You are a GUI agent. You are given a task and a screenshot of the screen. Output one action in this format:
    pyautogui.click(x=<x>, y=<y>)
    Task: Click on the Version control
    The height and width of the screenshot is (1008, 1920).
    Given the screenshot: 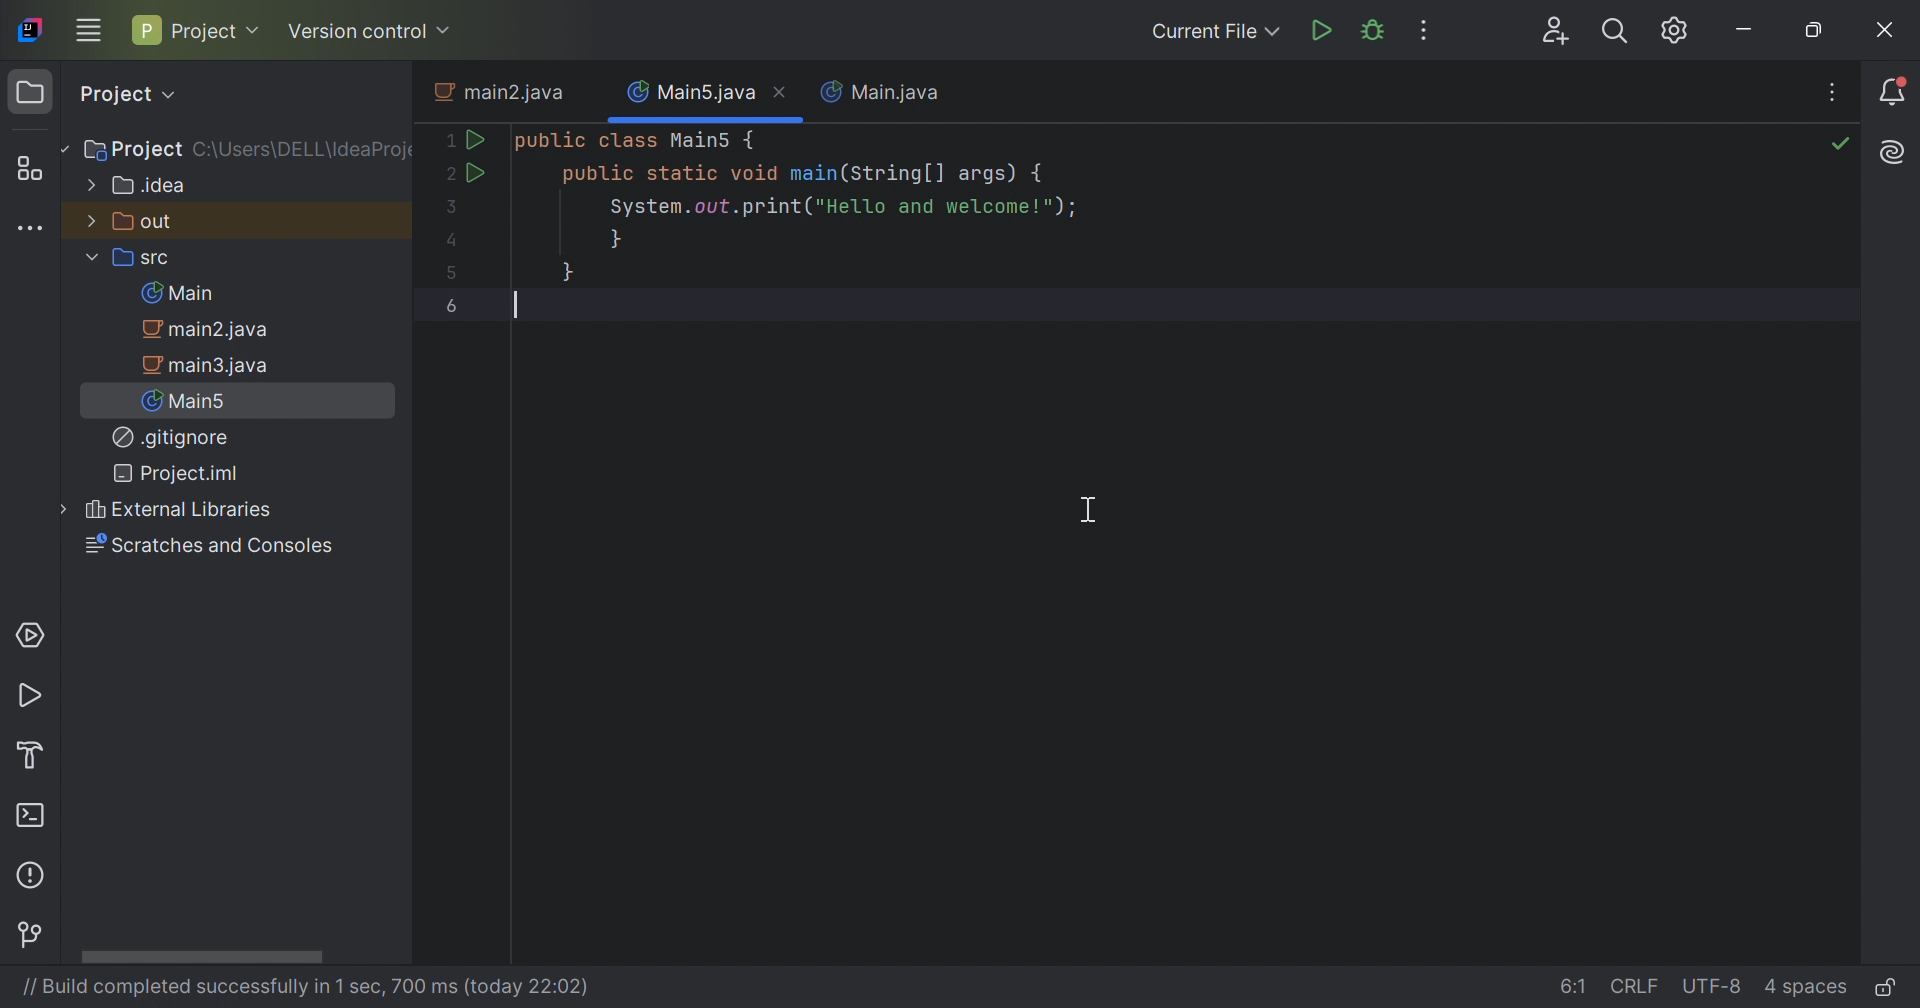 What is the action you would take?
    pyautogui.click(x=369, y=33)
    